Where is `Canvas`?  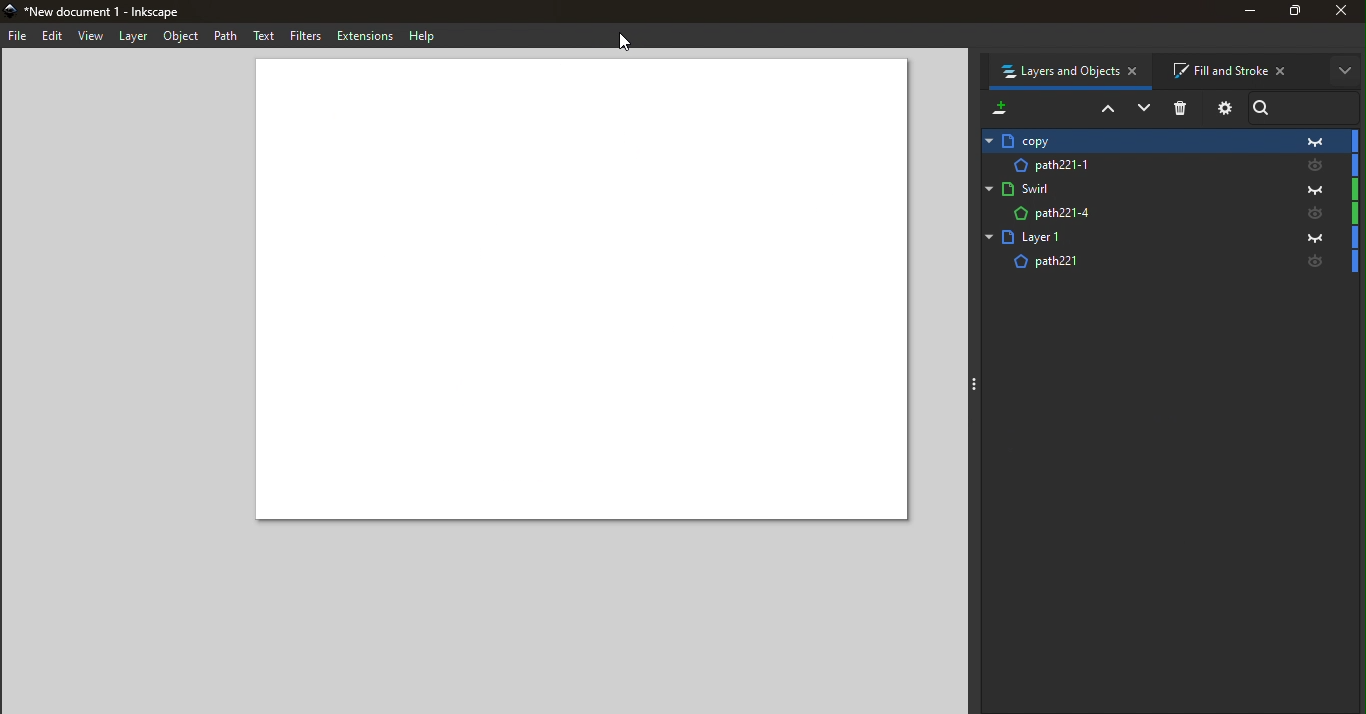
Canvas is located at coordinates (578, 293).